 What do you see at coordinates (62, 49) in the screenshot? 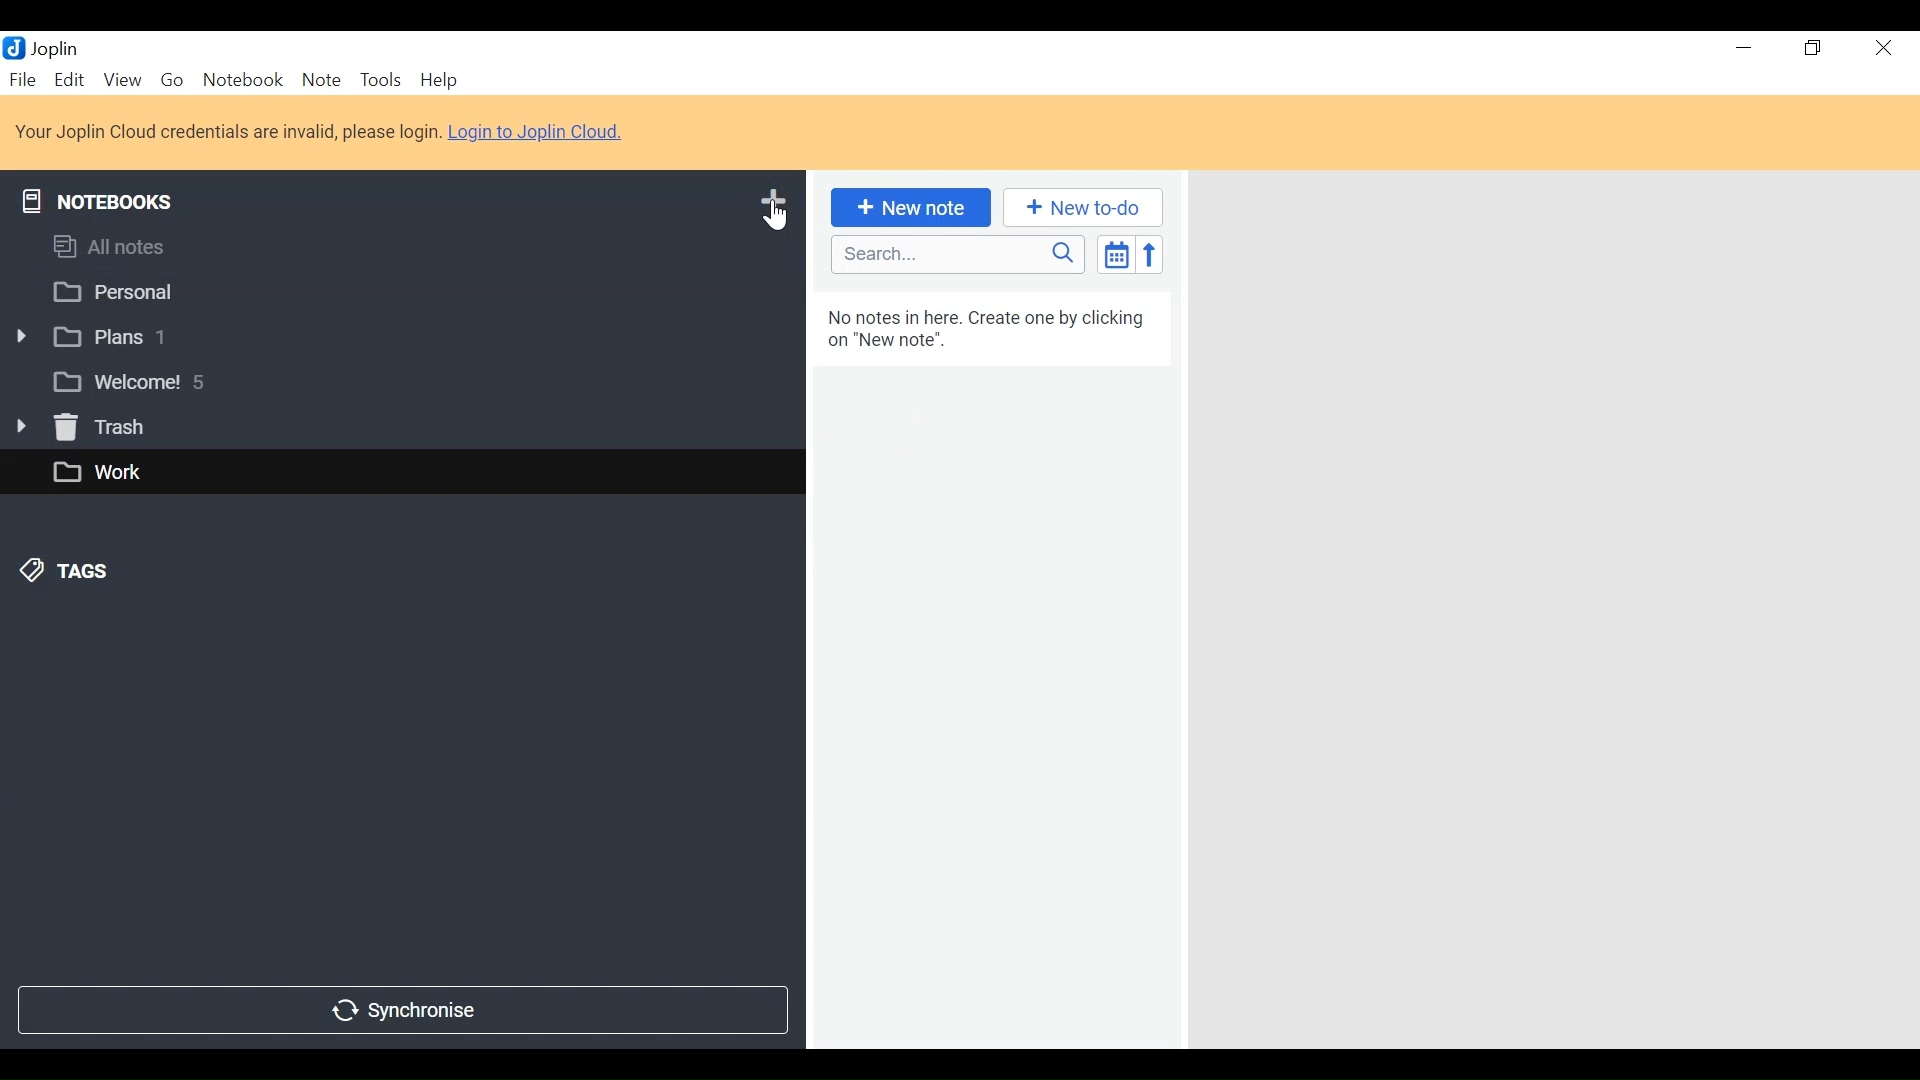
I see `Joplin` at bounding box center [62, 49].